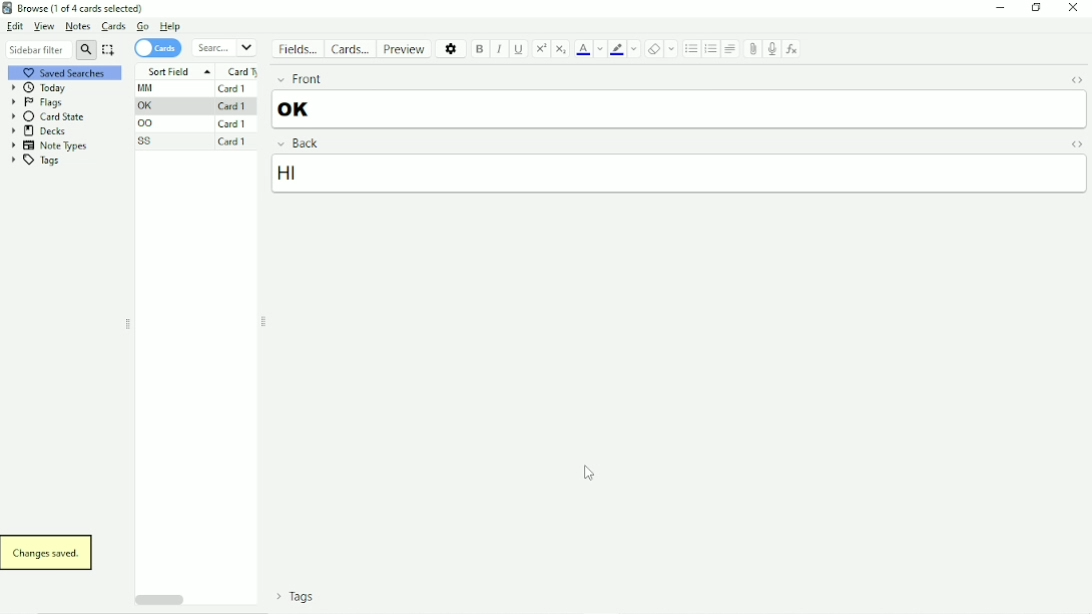 The height and width of the screenshot is (614, 1092). What do you see at coordinates (16, 27) in the screenshot?
I see `Edit` at bounding box center [16, 27].